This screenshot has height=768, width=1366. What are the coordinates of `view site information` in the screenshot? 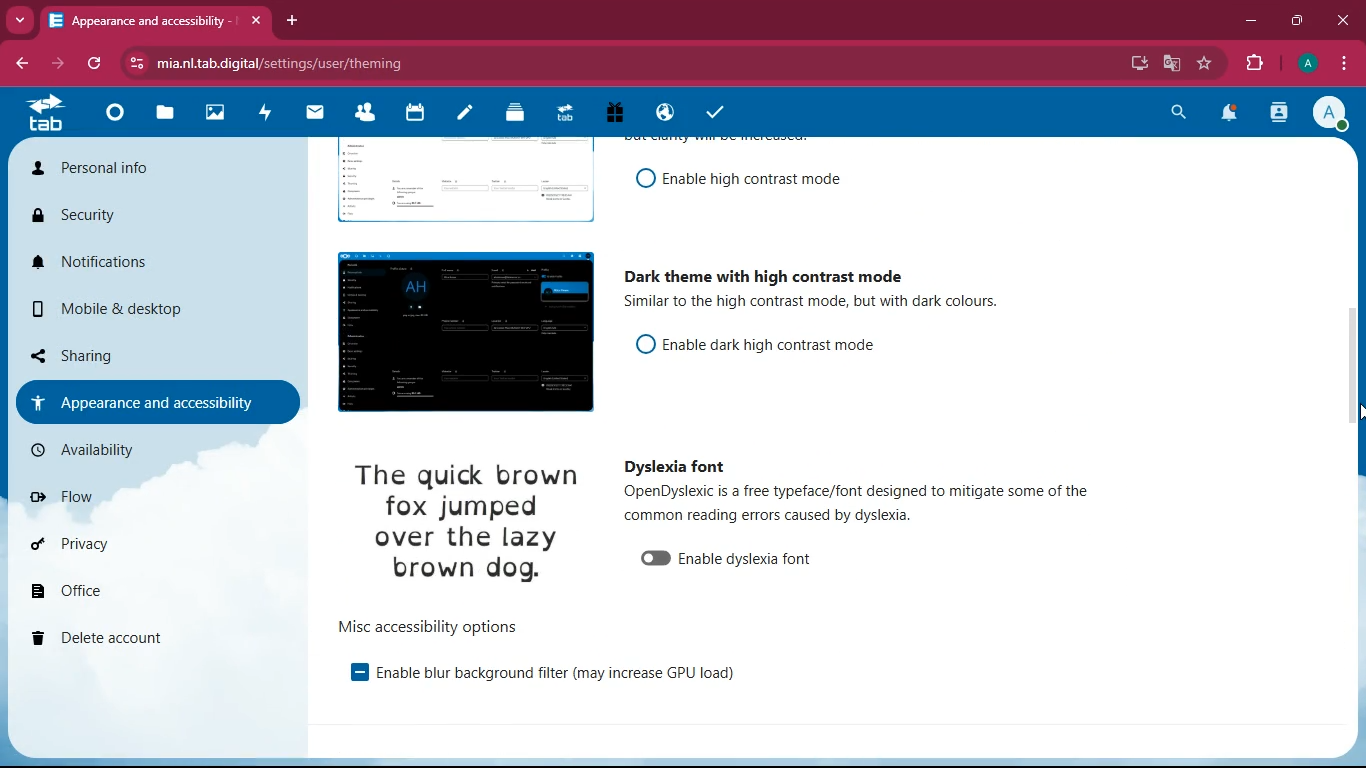 It's located at (133, 63).